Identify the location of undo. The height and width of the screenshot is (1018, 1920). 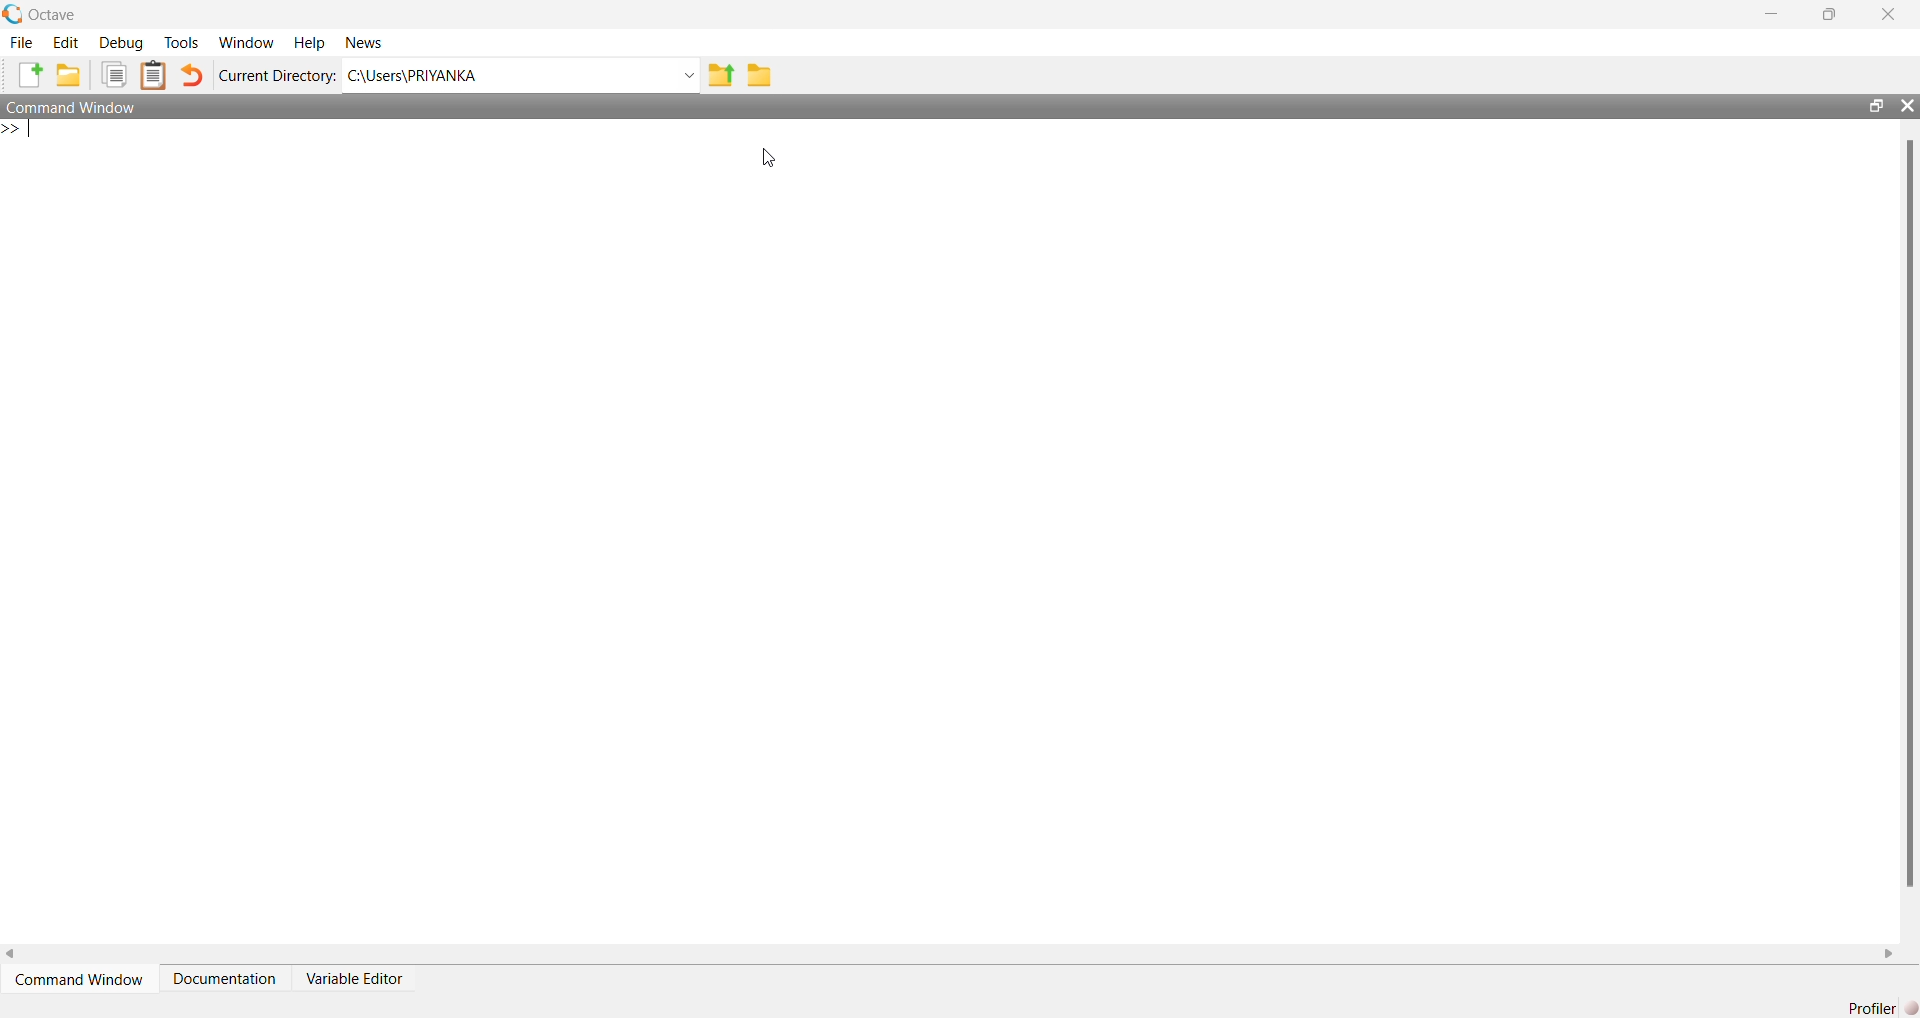
(192, 75).